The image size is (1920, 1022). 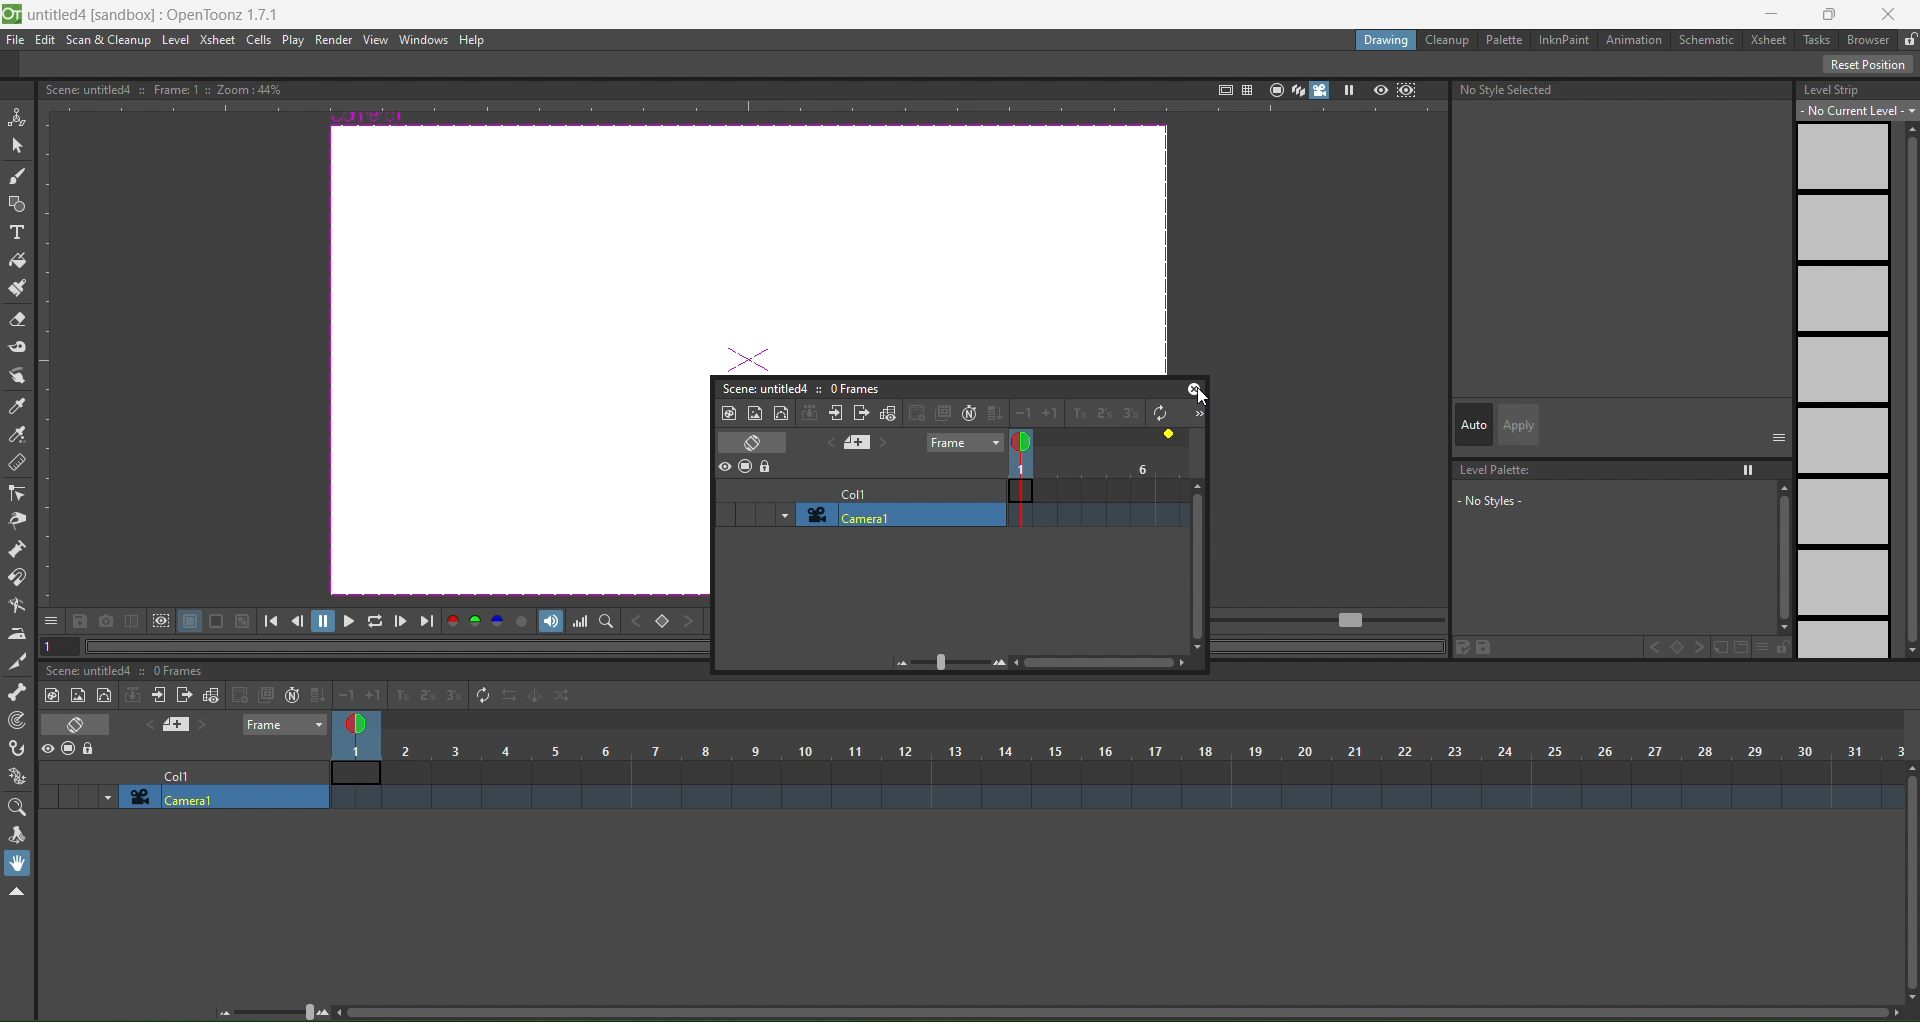 I want to click on file, so click(x=16, y=40).